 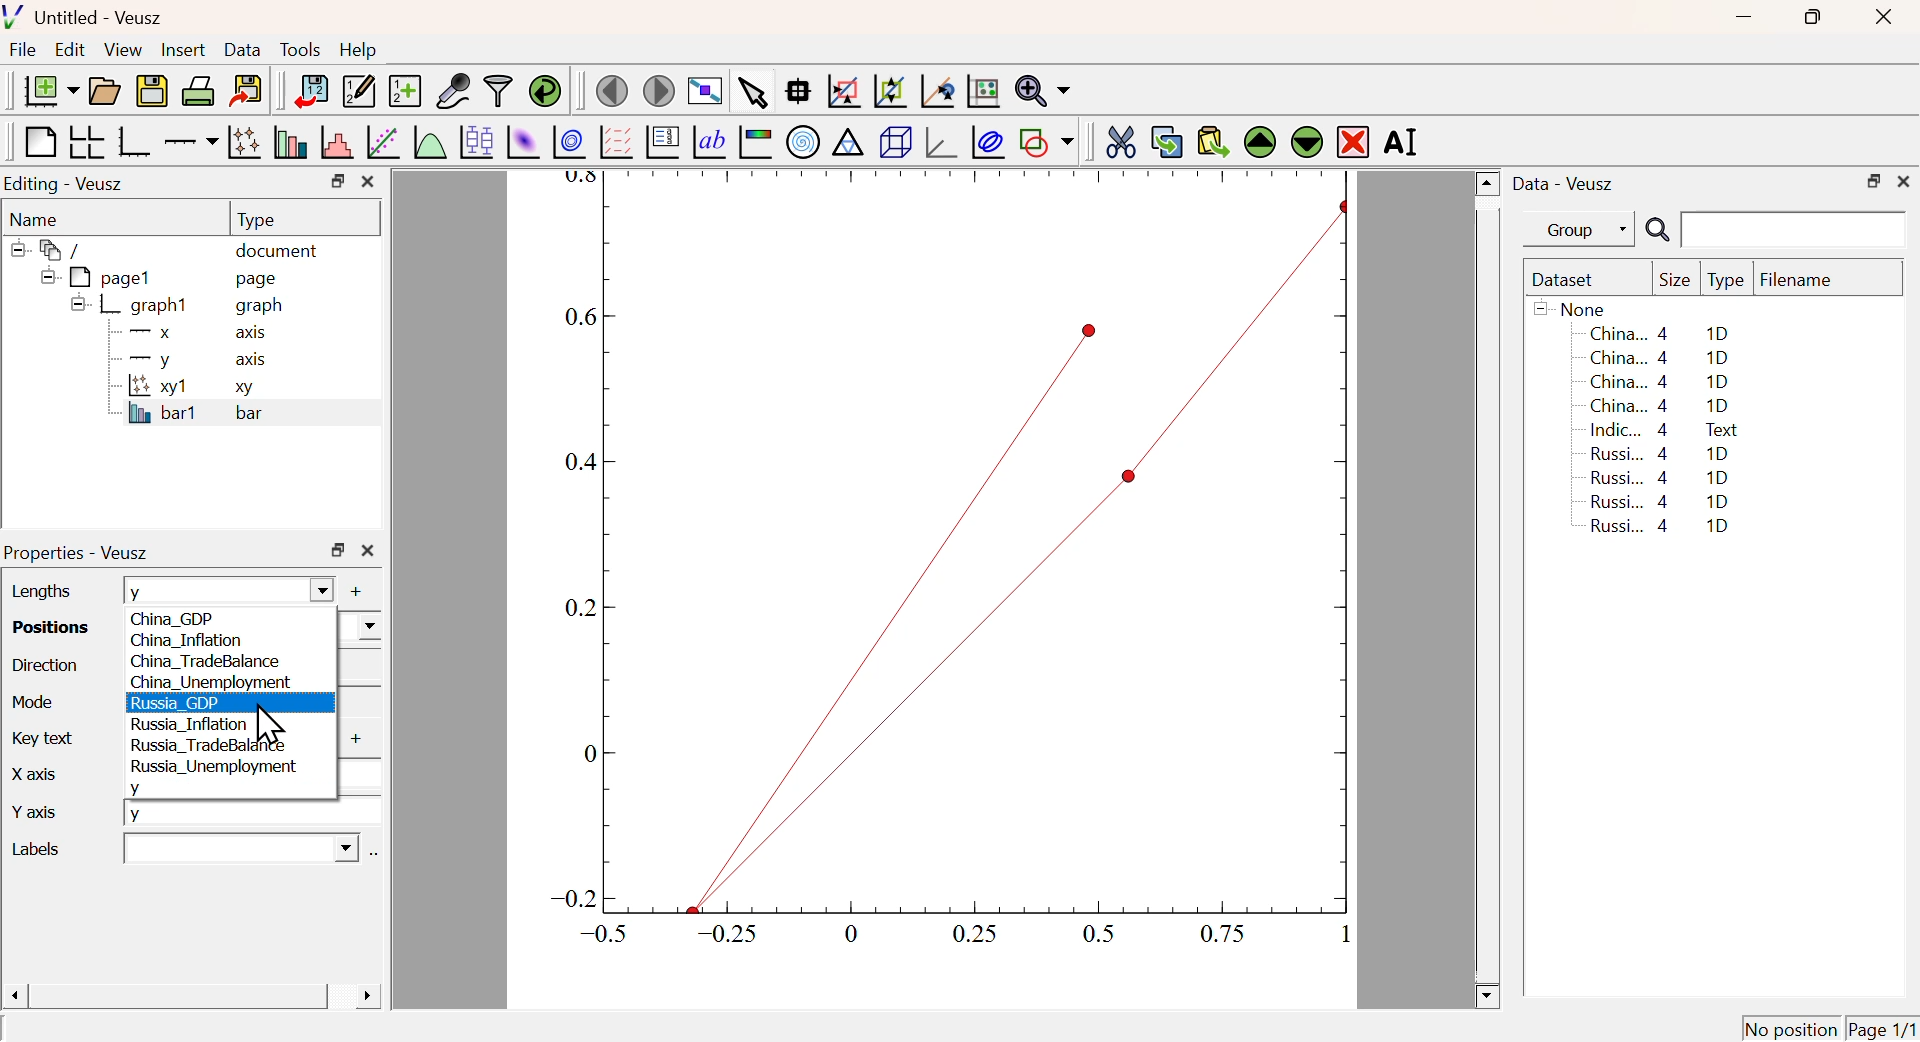 I want to click on View, so click(x=122, y=51).